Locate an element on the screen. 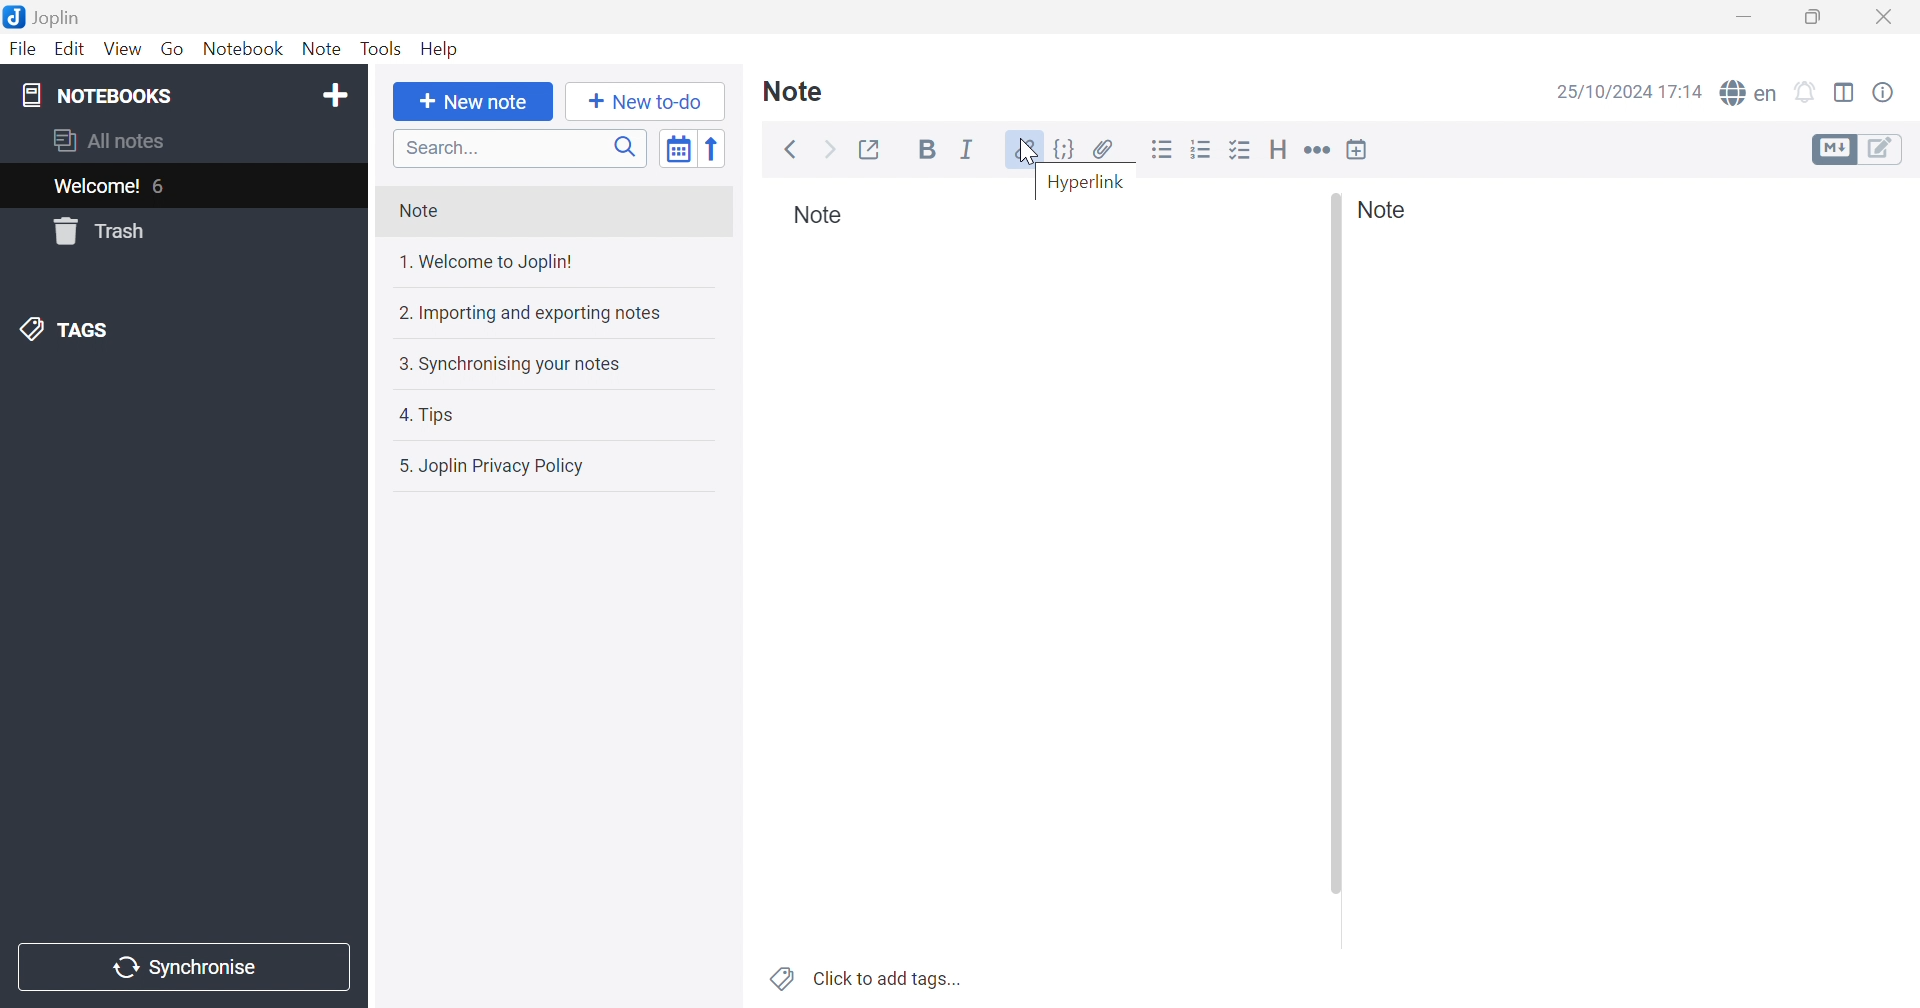 This screenshot has height=1008, width=1920. Toggle external editing is located at coordinates (874, 149).